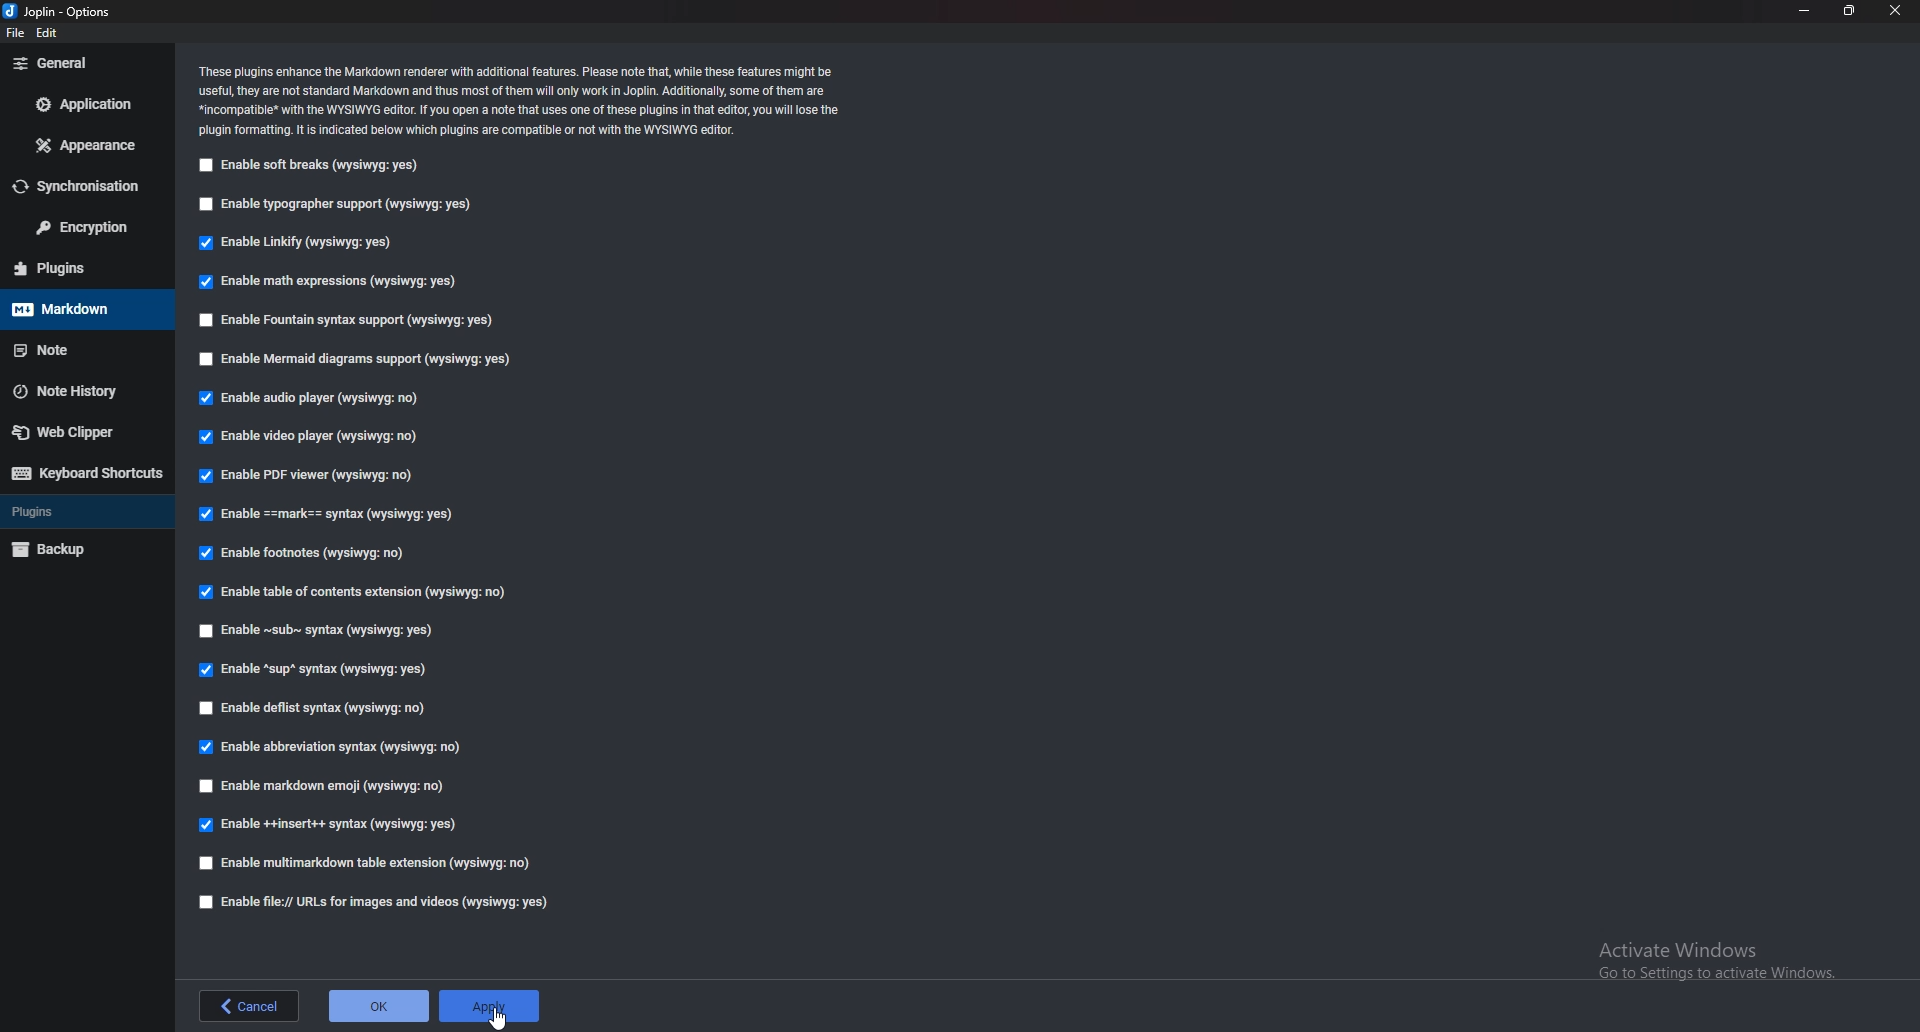  What do you see at coordinates (491, 998) in the screenshot?
I see `apply` at bounding box center [491, 998].